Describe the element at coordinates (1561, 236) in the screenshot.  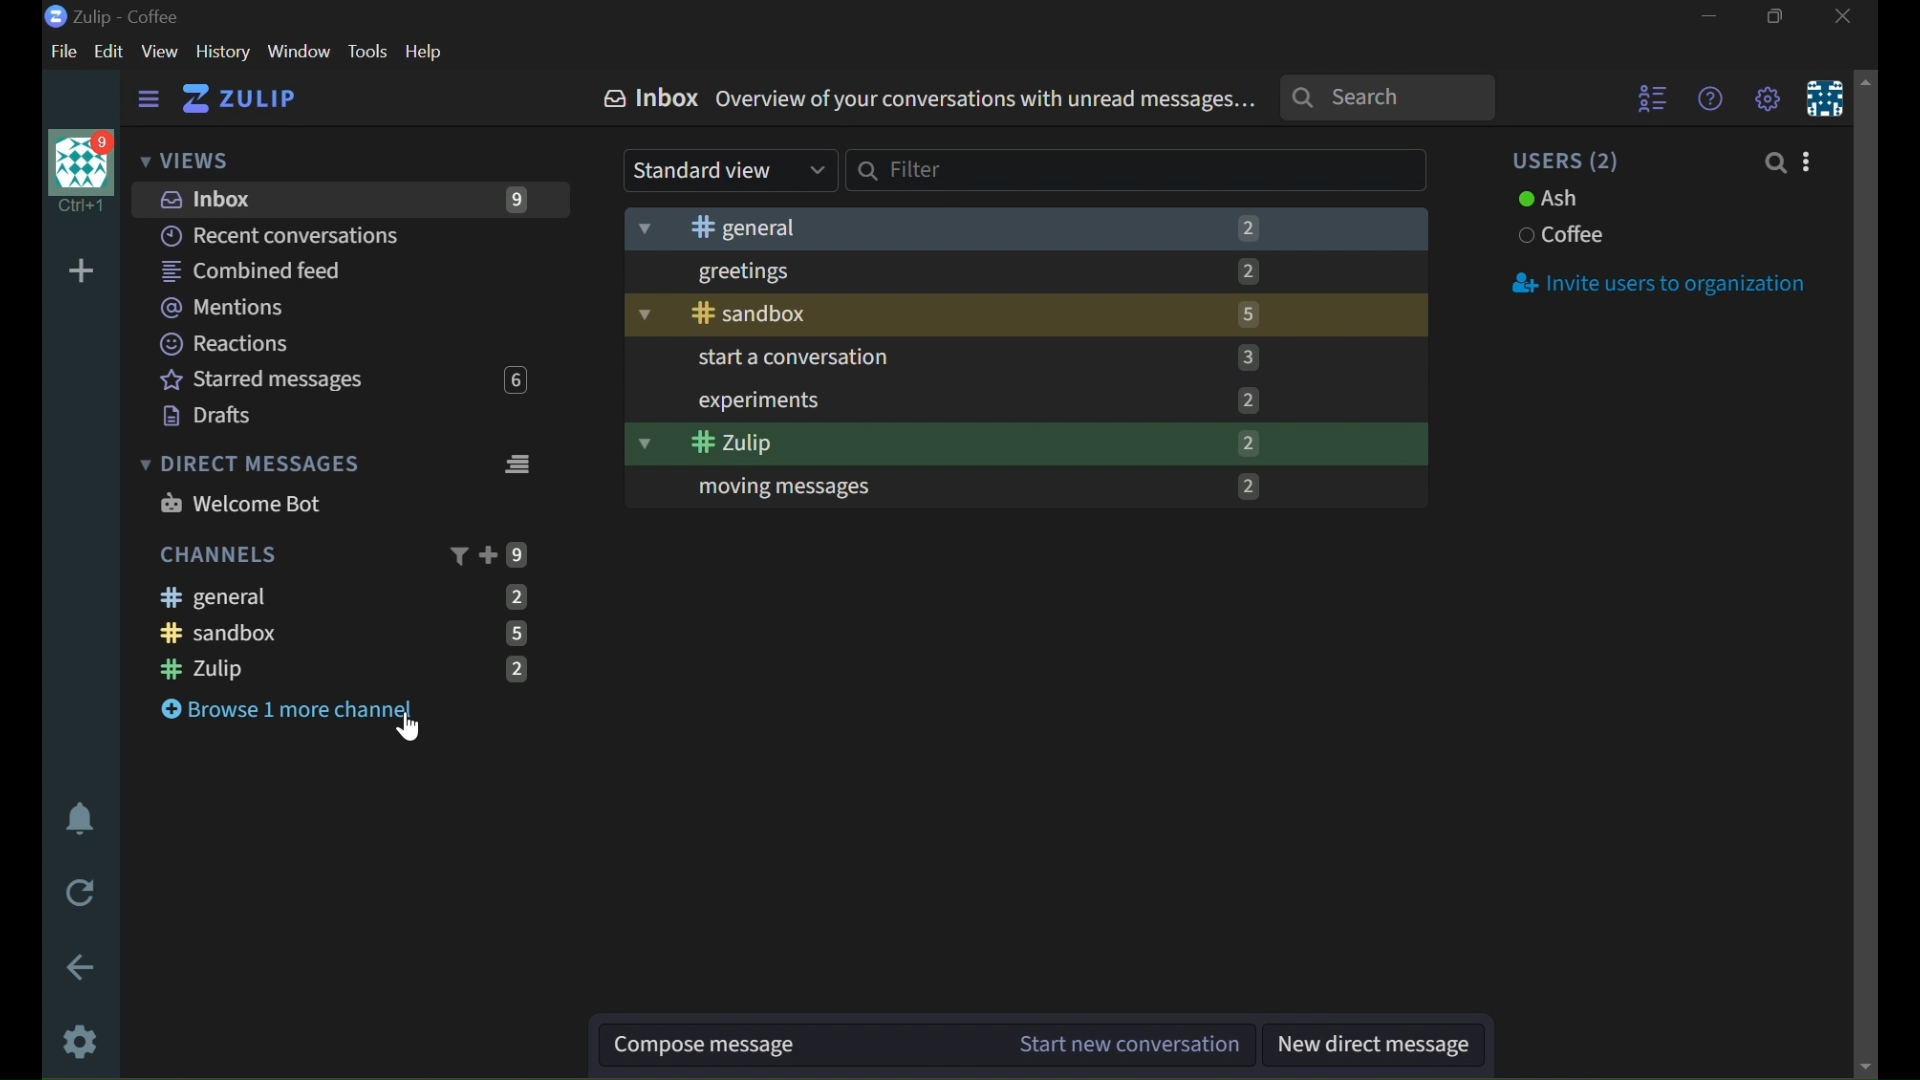
I see `COFFEE` at that location.